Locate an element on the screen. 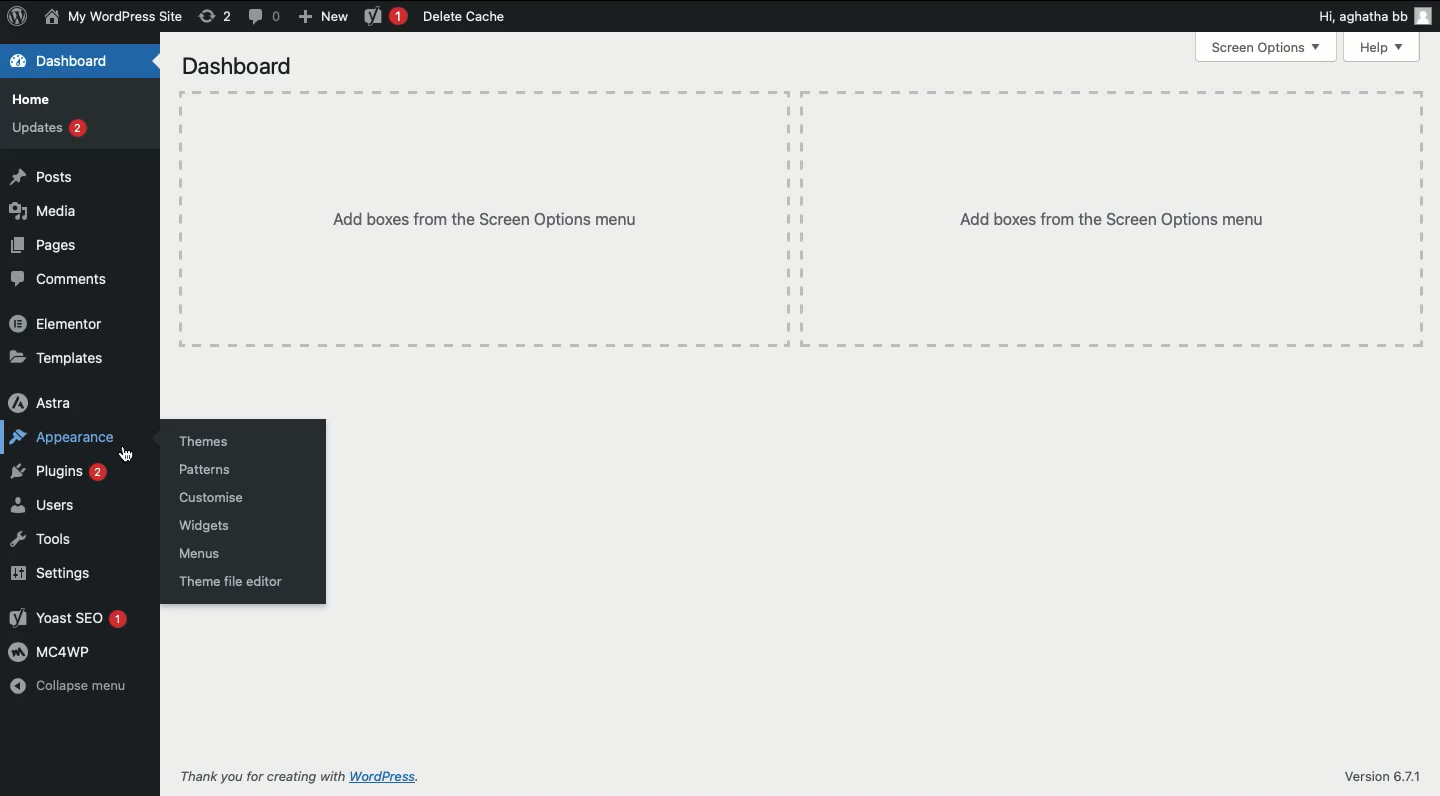 This screenshot has width=1440, height=796. ‘Menus is located at coordinates (209, 552).